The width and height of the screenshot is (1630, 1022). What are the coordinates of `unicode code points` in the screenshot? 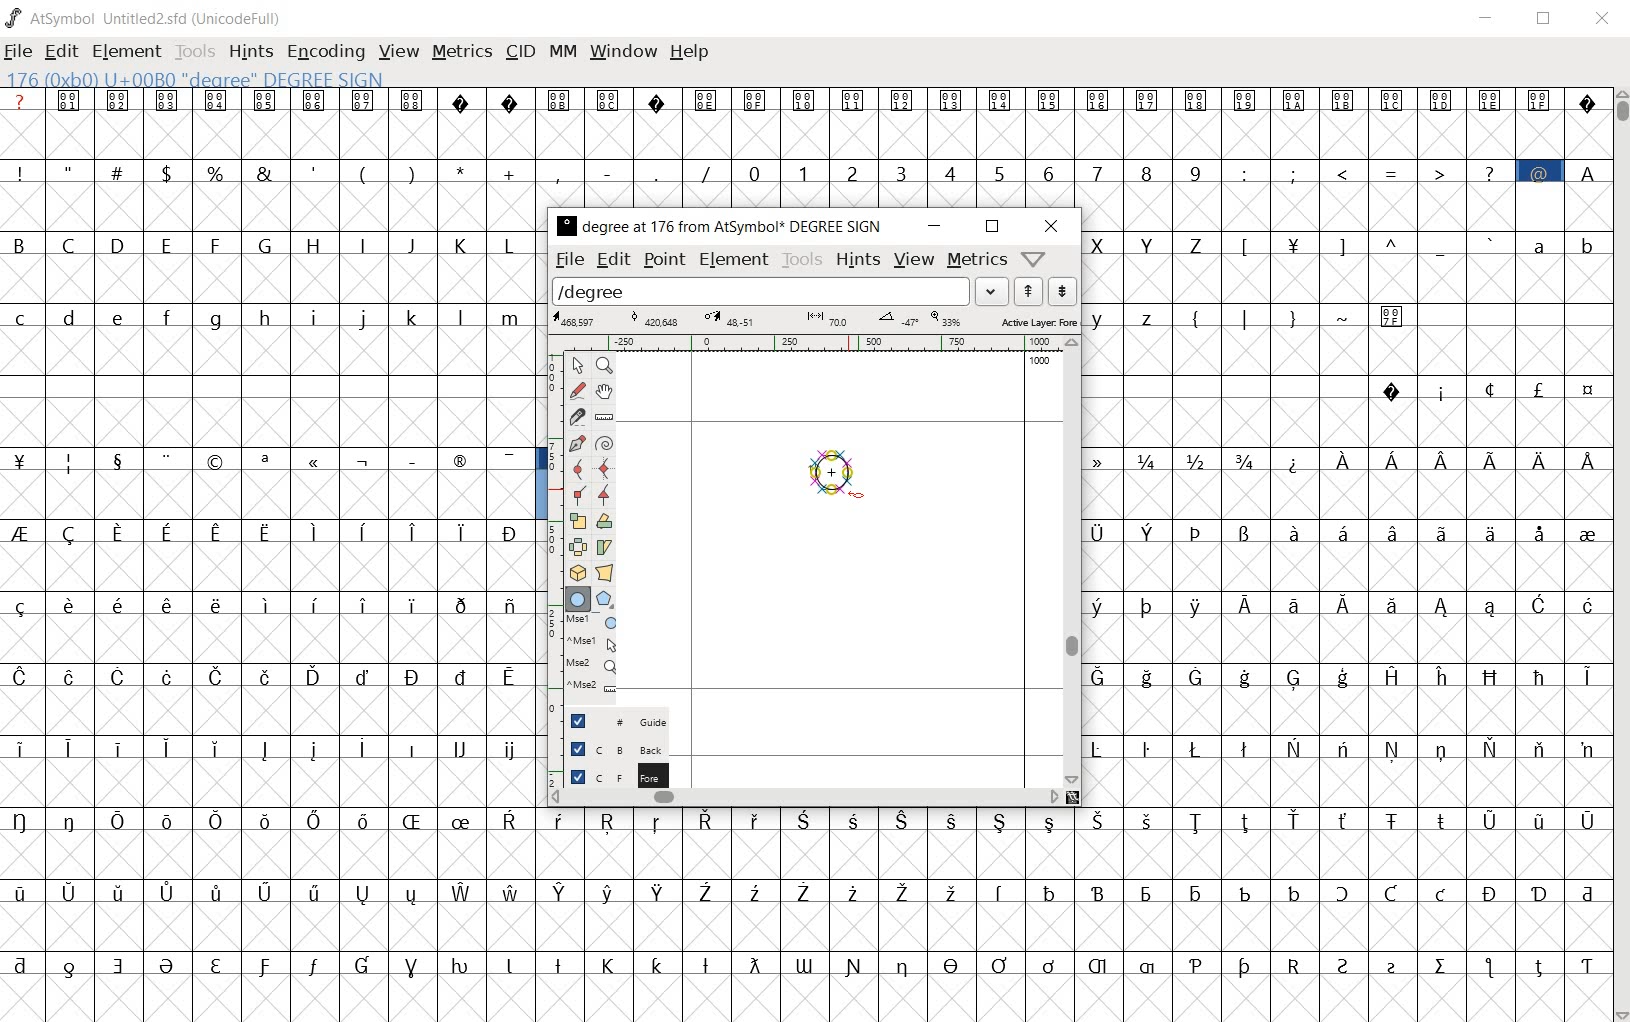 It's located at (1128, 100).